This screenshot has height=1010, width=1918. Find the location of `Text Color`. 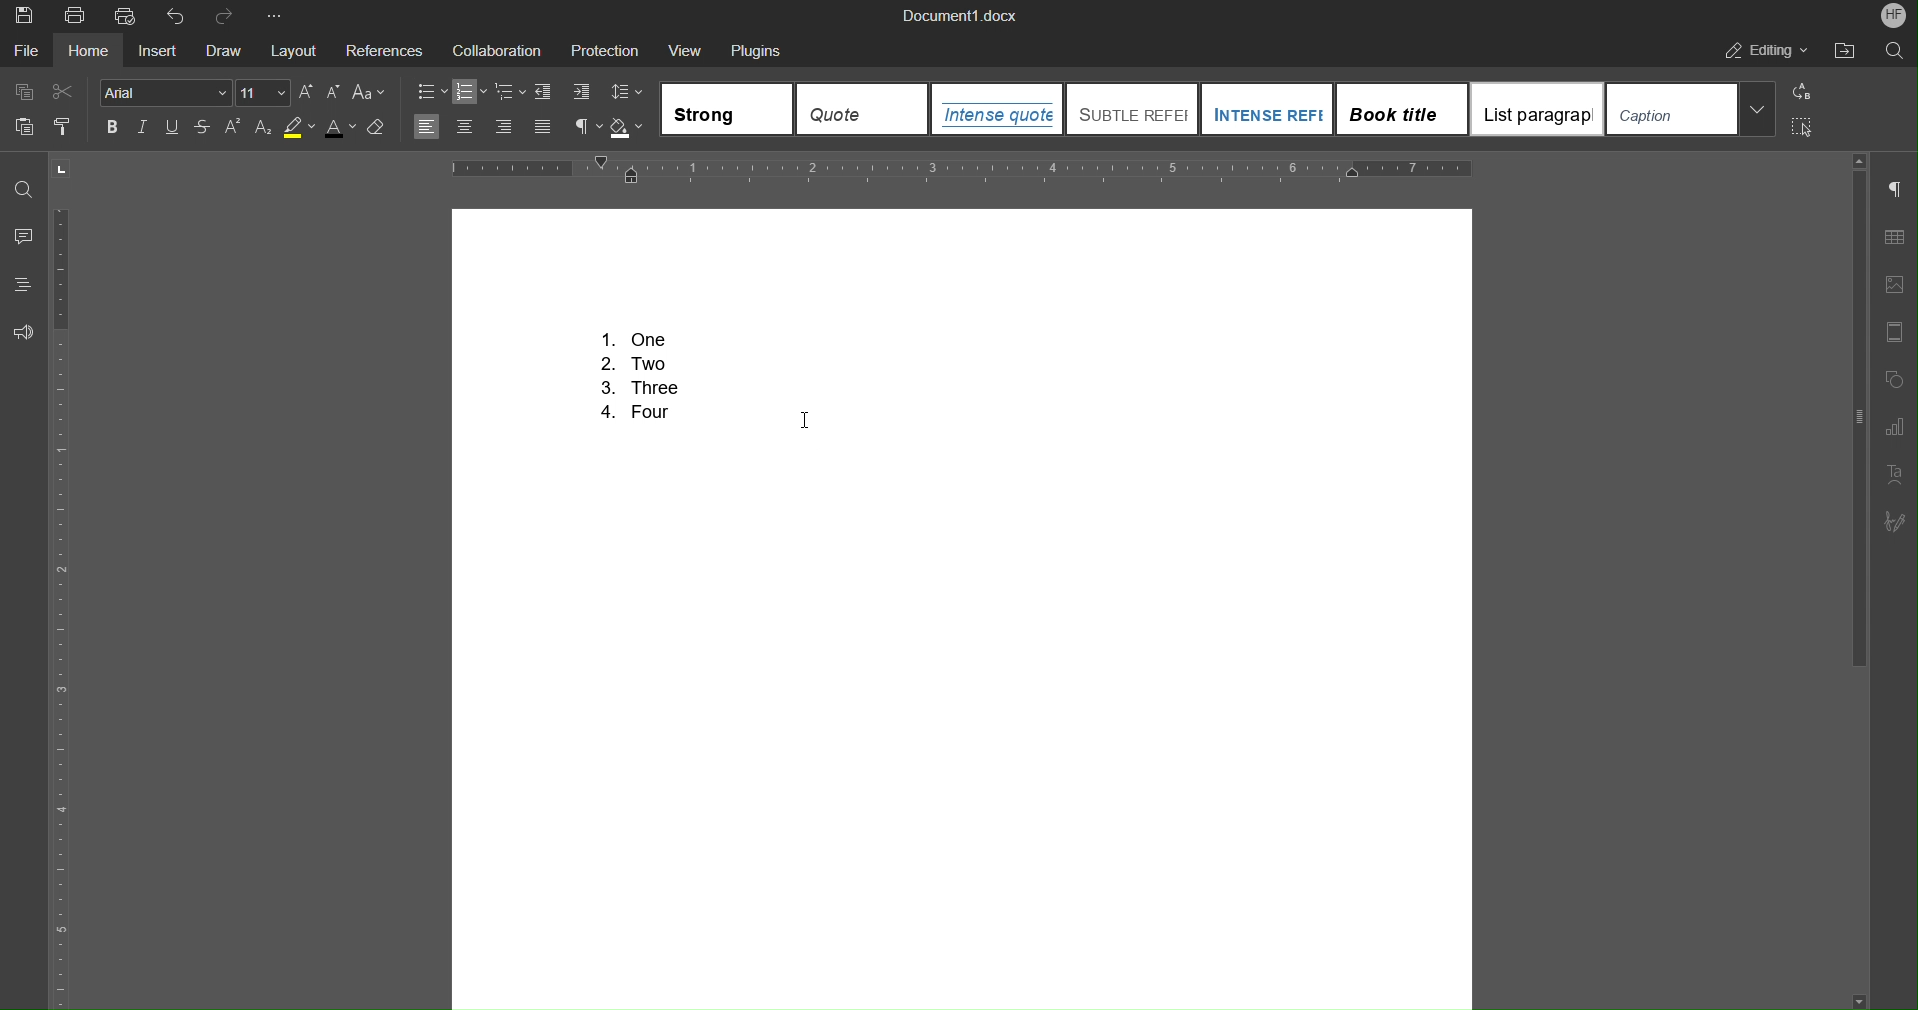

Text Color is located at coordinates (341, 128).